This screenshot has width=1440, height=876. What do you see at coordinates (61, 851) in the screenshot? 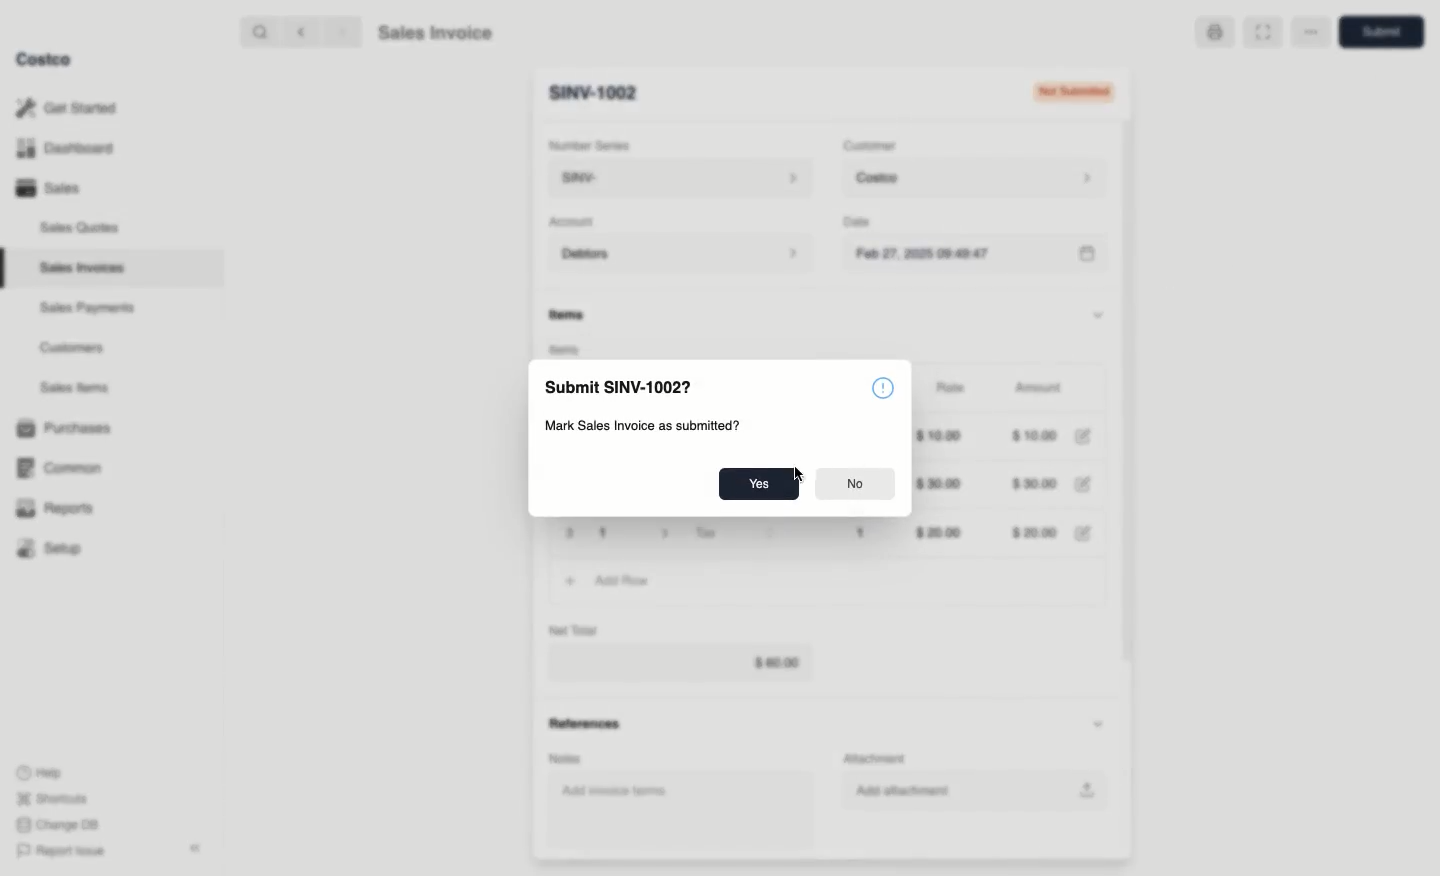
I see `Report Issue` at bounding box center [61, 851].